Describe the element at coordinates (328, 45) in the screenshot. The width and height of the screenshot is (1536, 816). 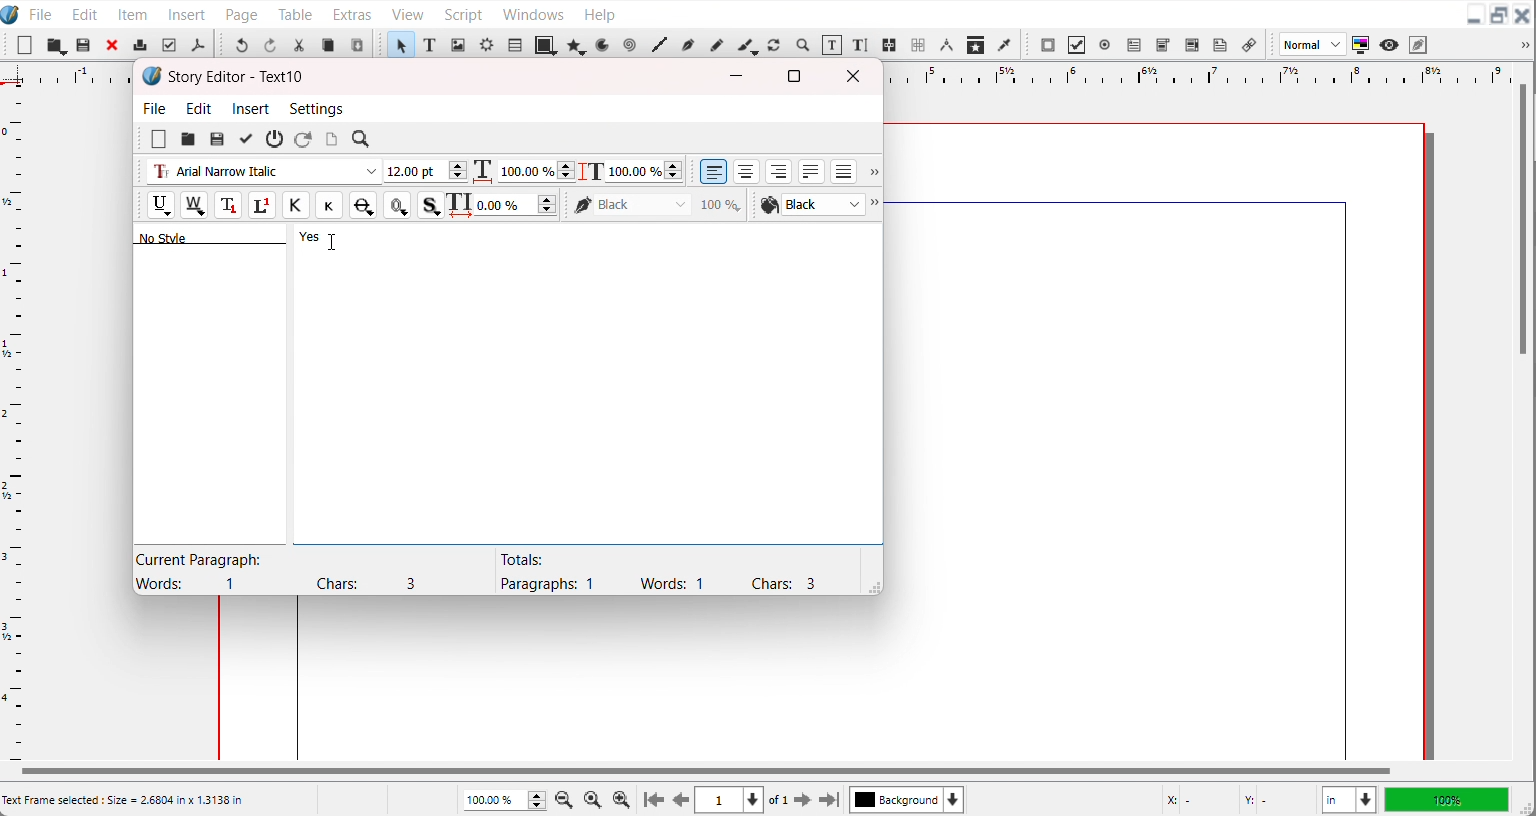
I see `Copy` at that location.